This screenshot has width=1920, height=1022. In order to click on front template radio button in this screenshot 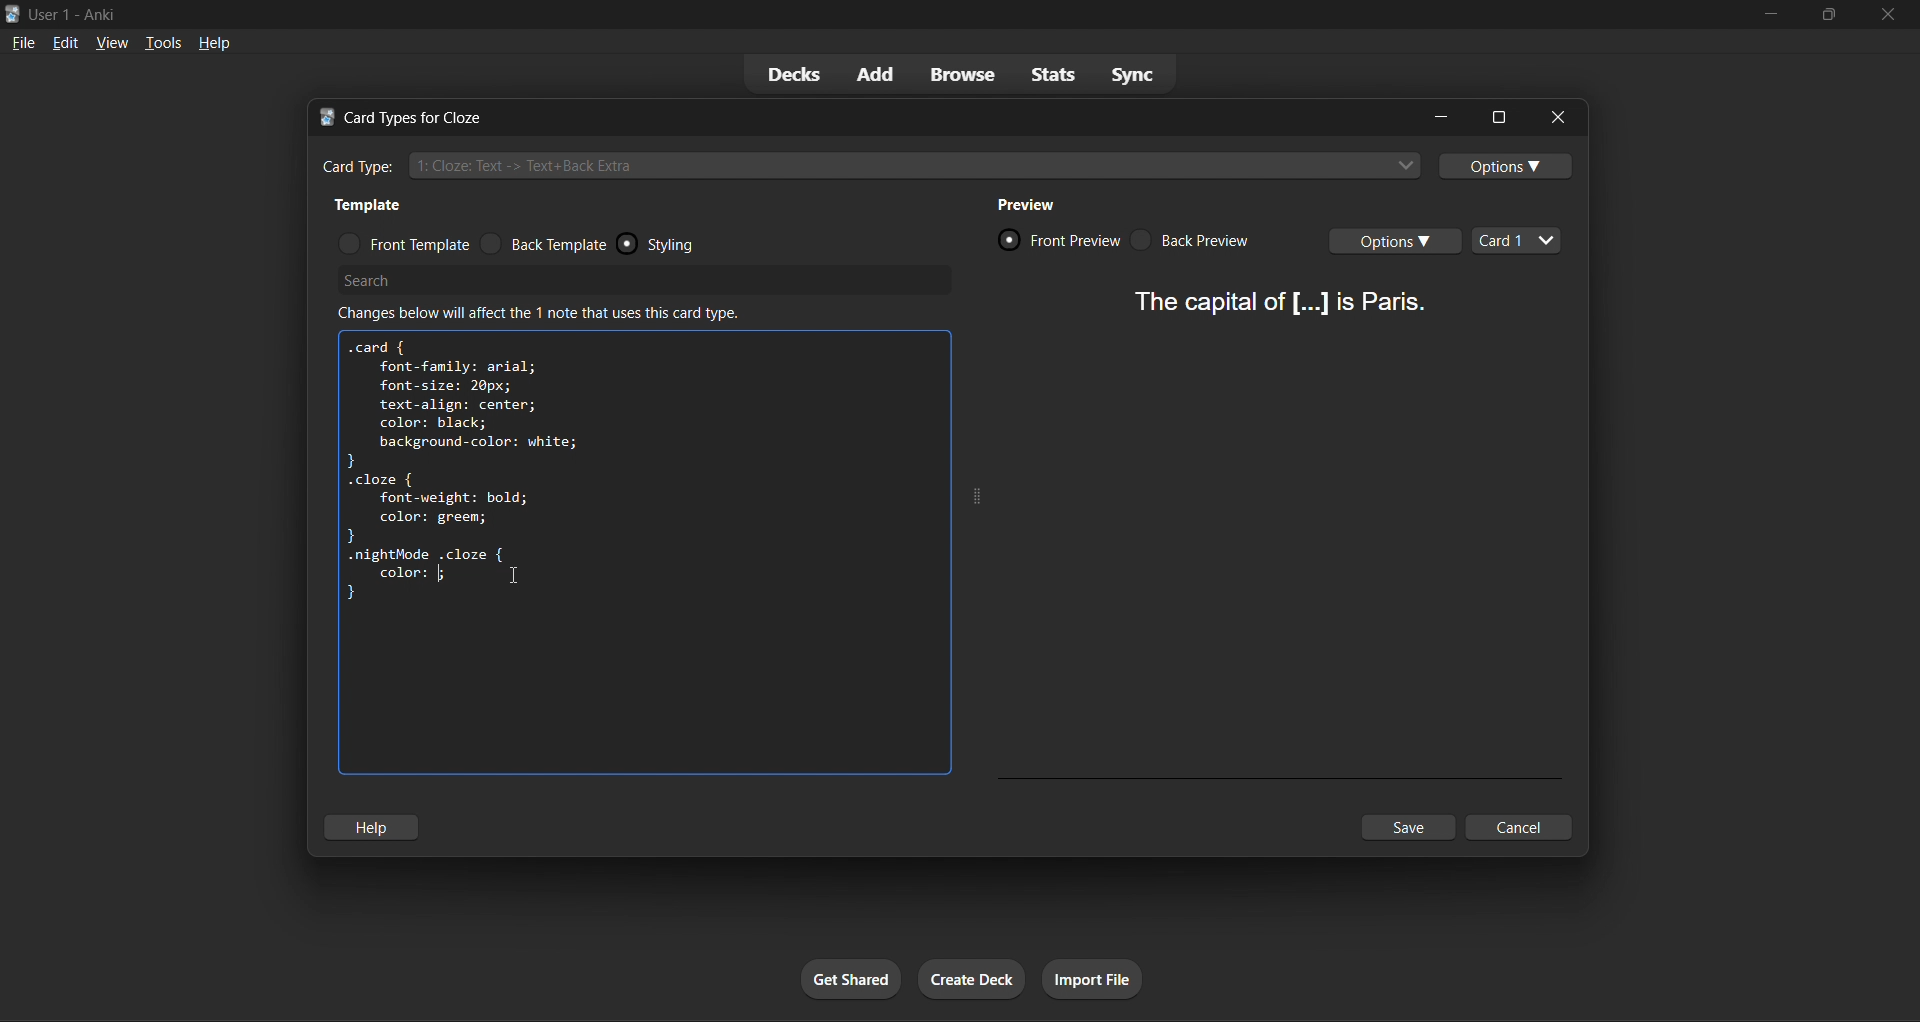, I will do `click(403, 242)`.